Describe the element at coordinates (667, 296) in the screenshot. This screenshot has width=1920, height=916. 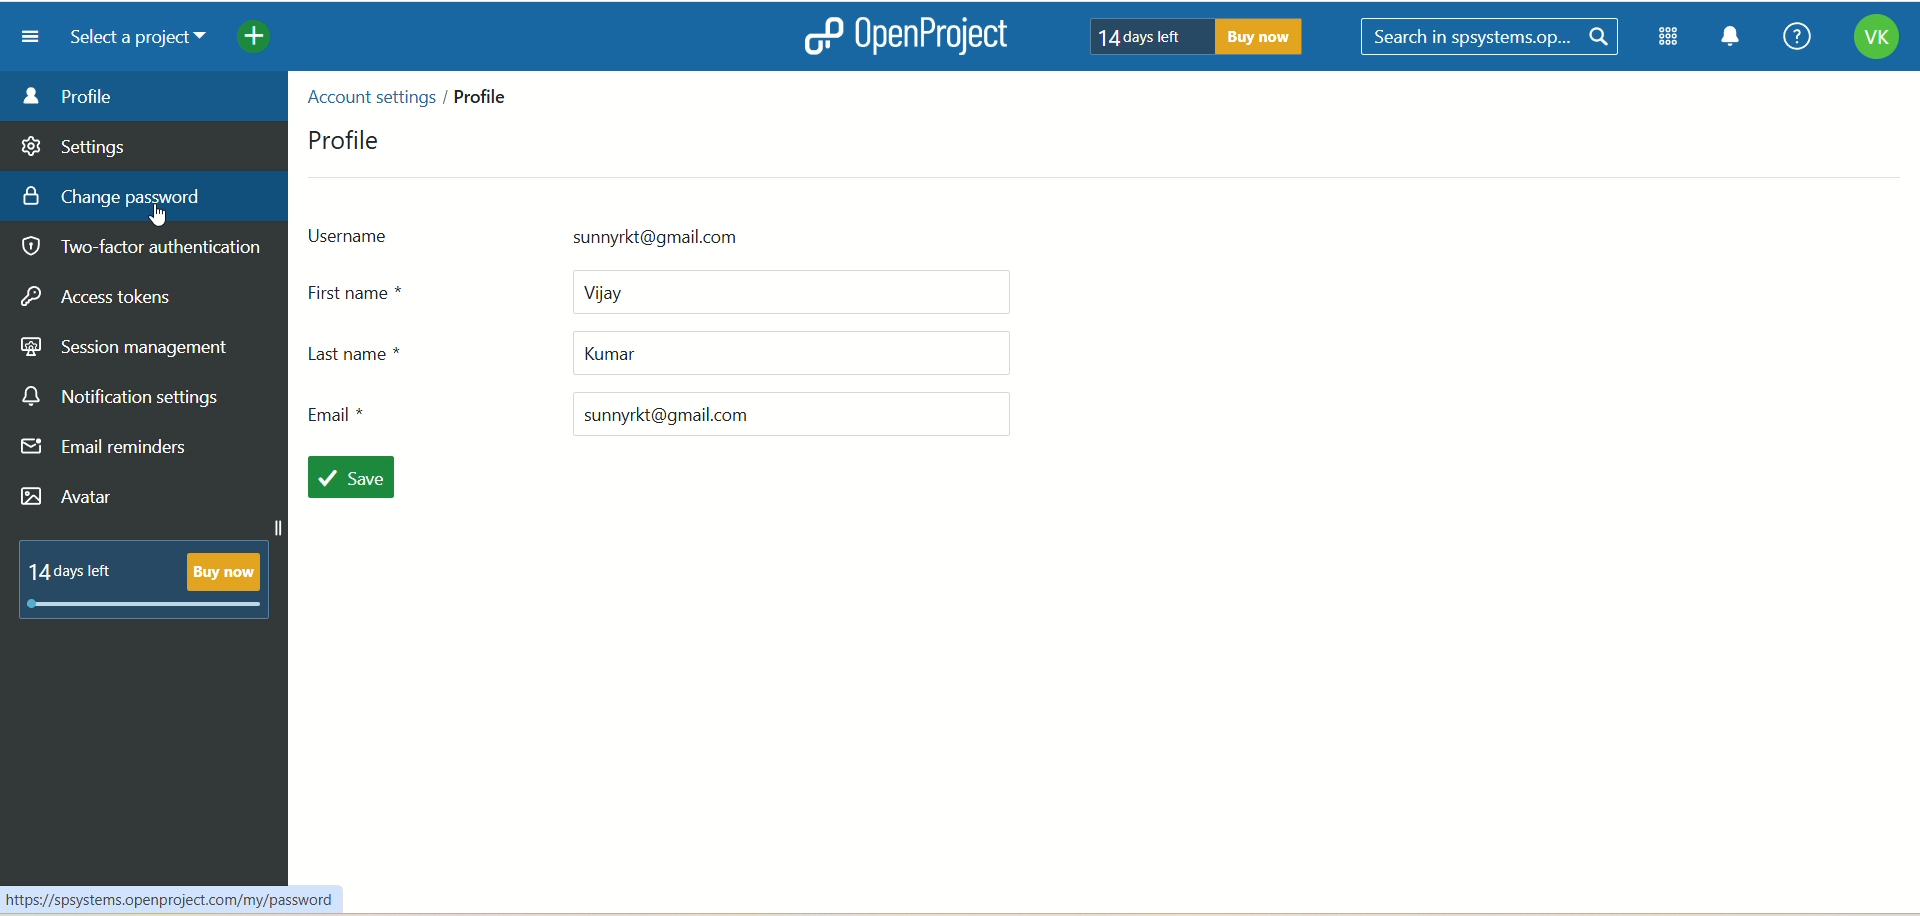
I see `first name` at that location.